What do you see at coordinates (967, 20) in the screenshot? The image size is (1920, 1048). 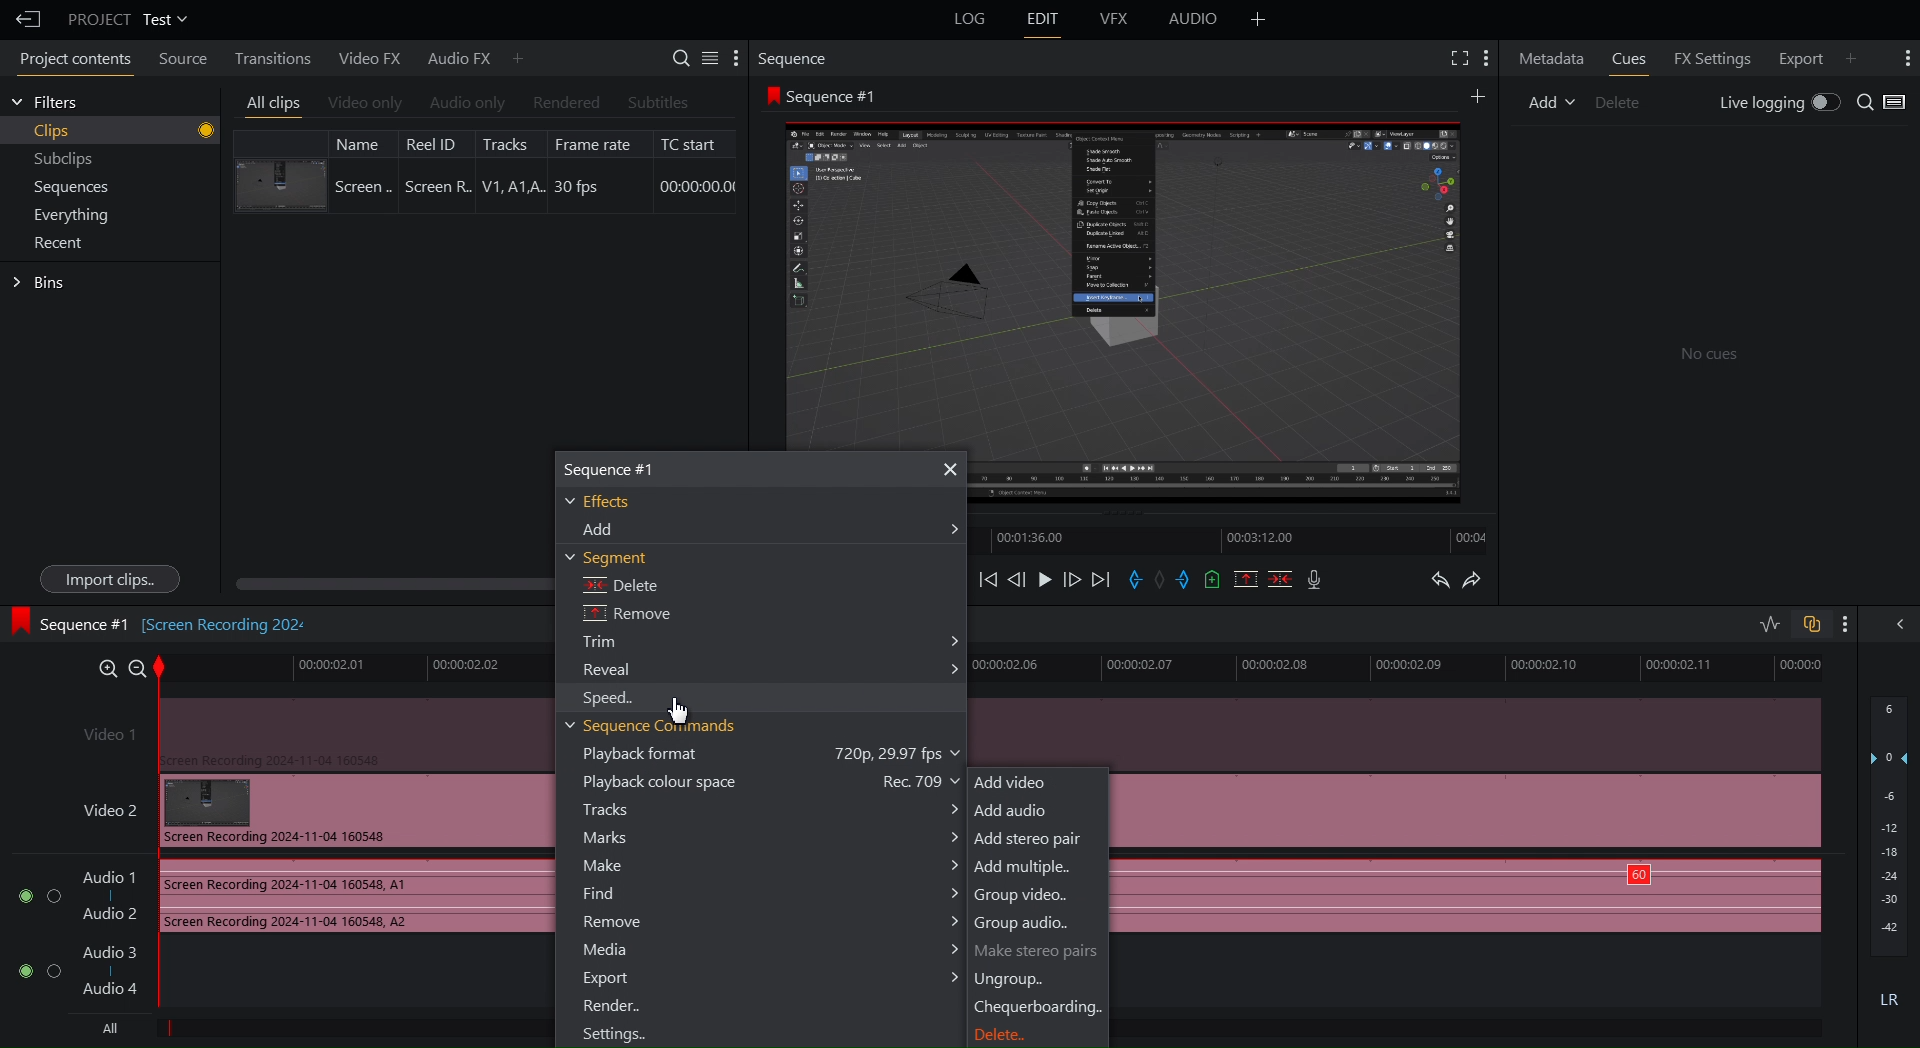 I see `Log ` at bounding box center [967, 20].